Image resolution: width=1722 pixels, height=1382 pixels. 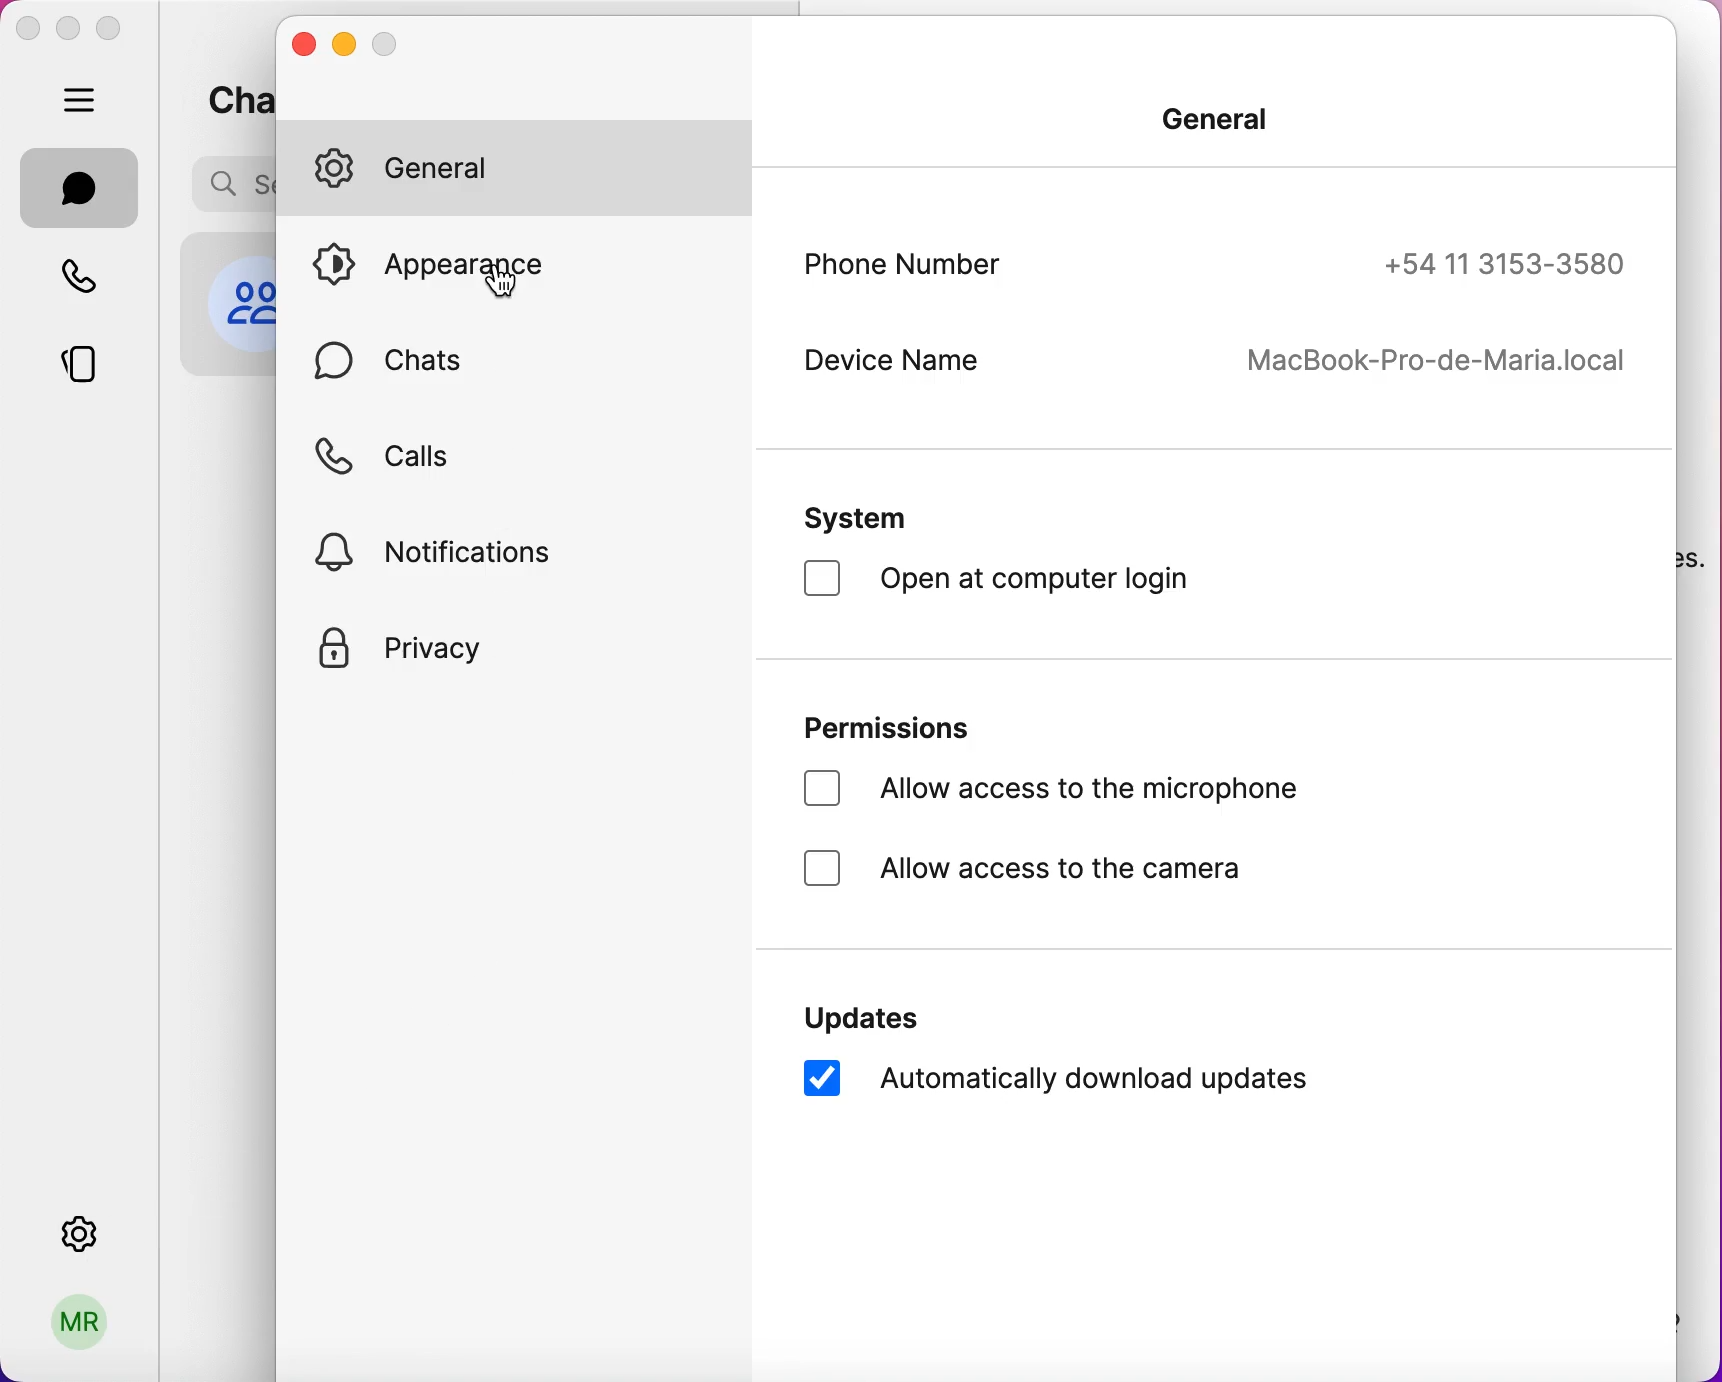 I want to click on hide bar, so click(x=73, y=101).